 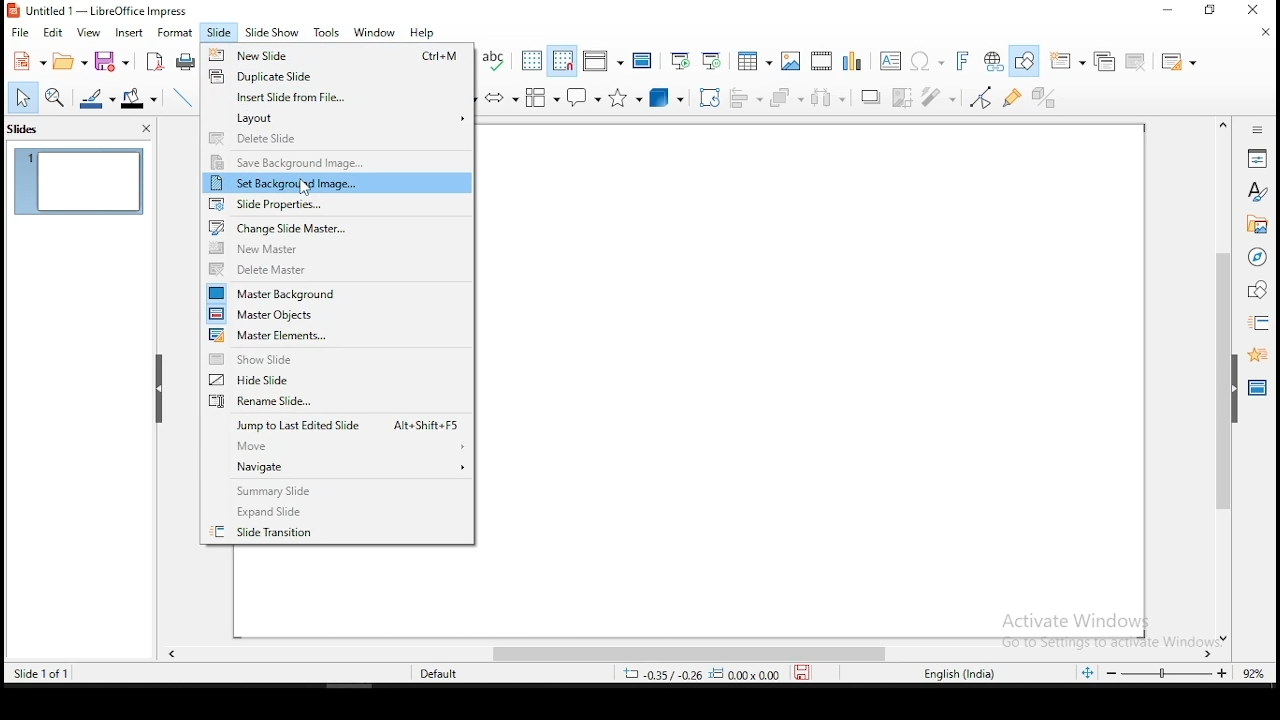 I want to click on images, so click(x=791, y=59).